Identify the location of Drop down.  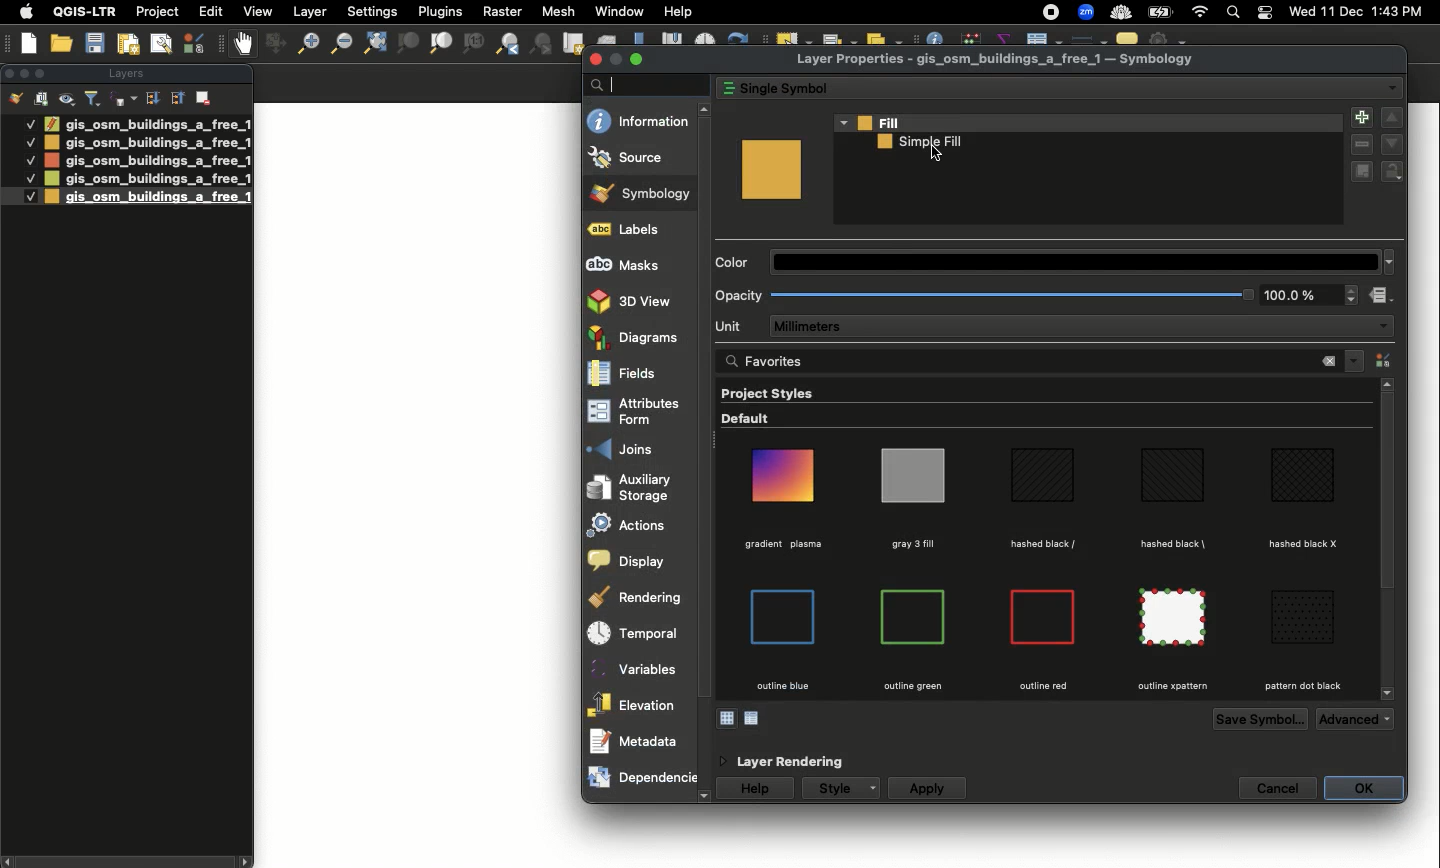
(1390, 261).